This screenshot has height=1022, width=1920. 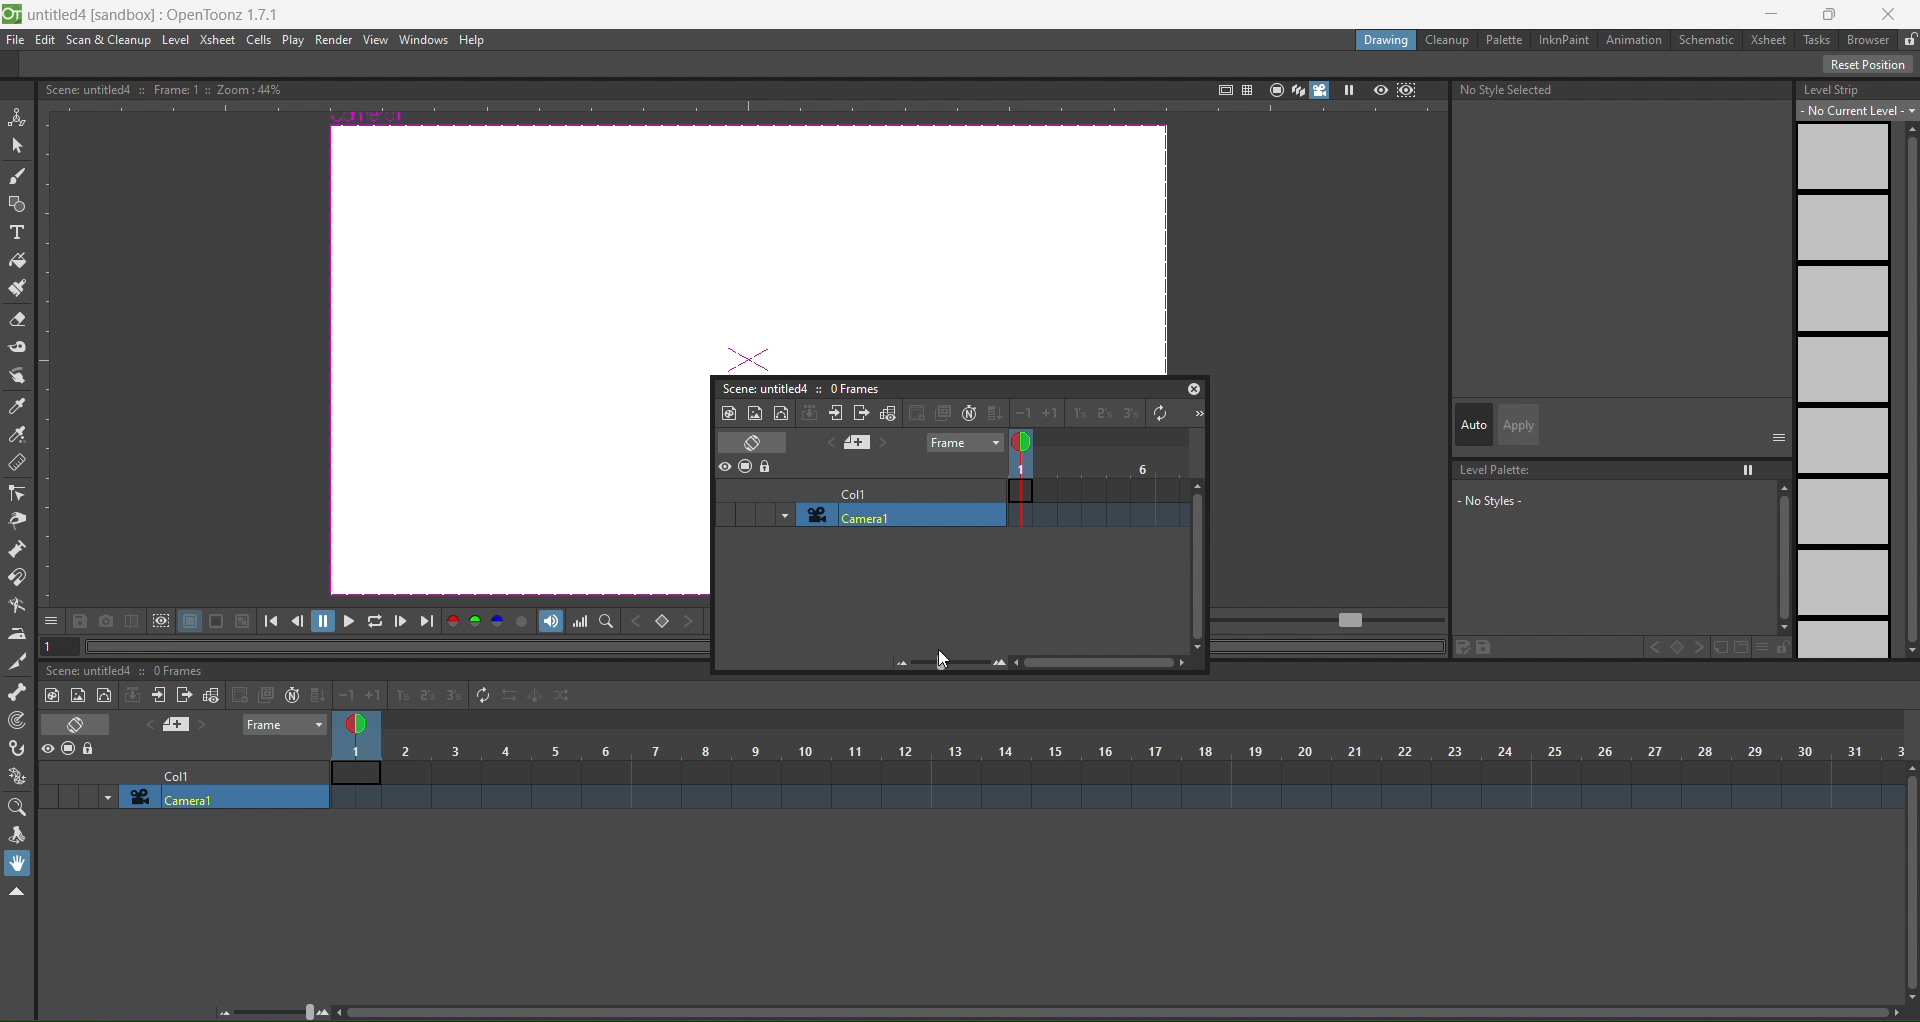 I want to click on style picker tool, so click(x=16, y=407).